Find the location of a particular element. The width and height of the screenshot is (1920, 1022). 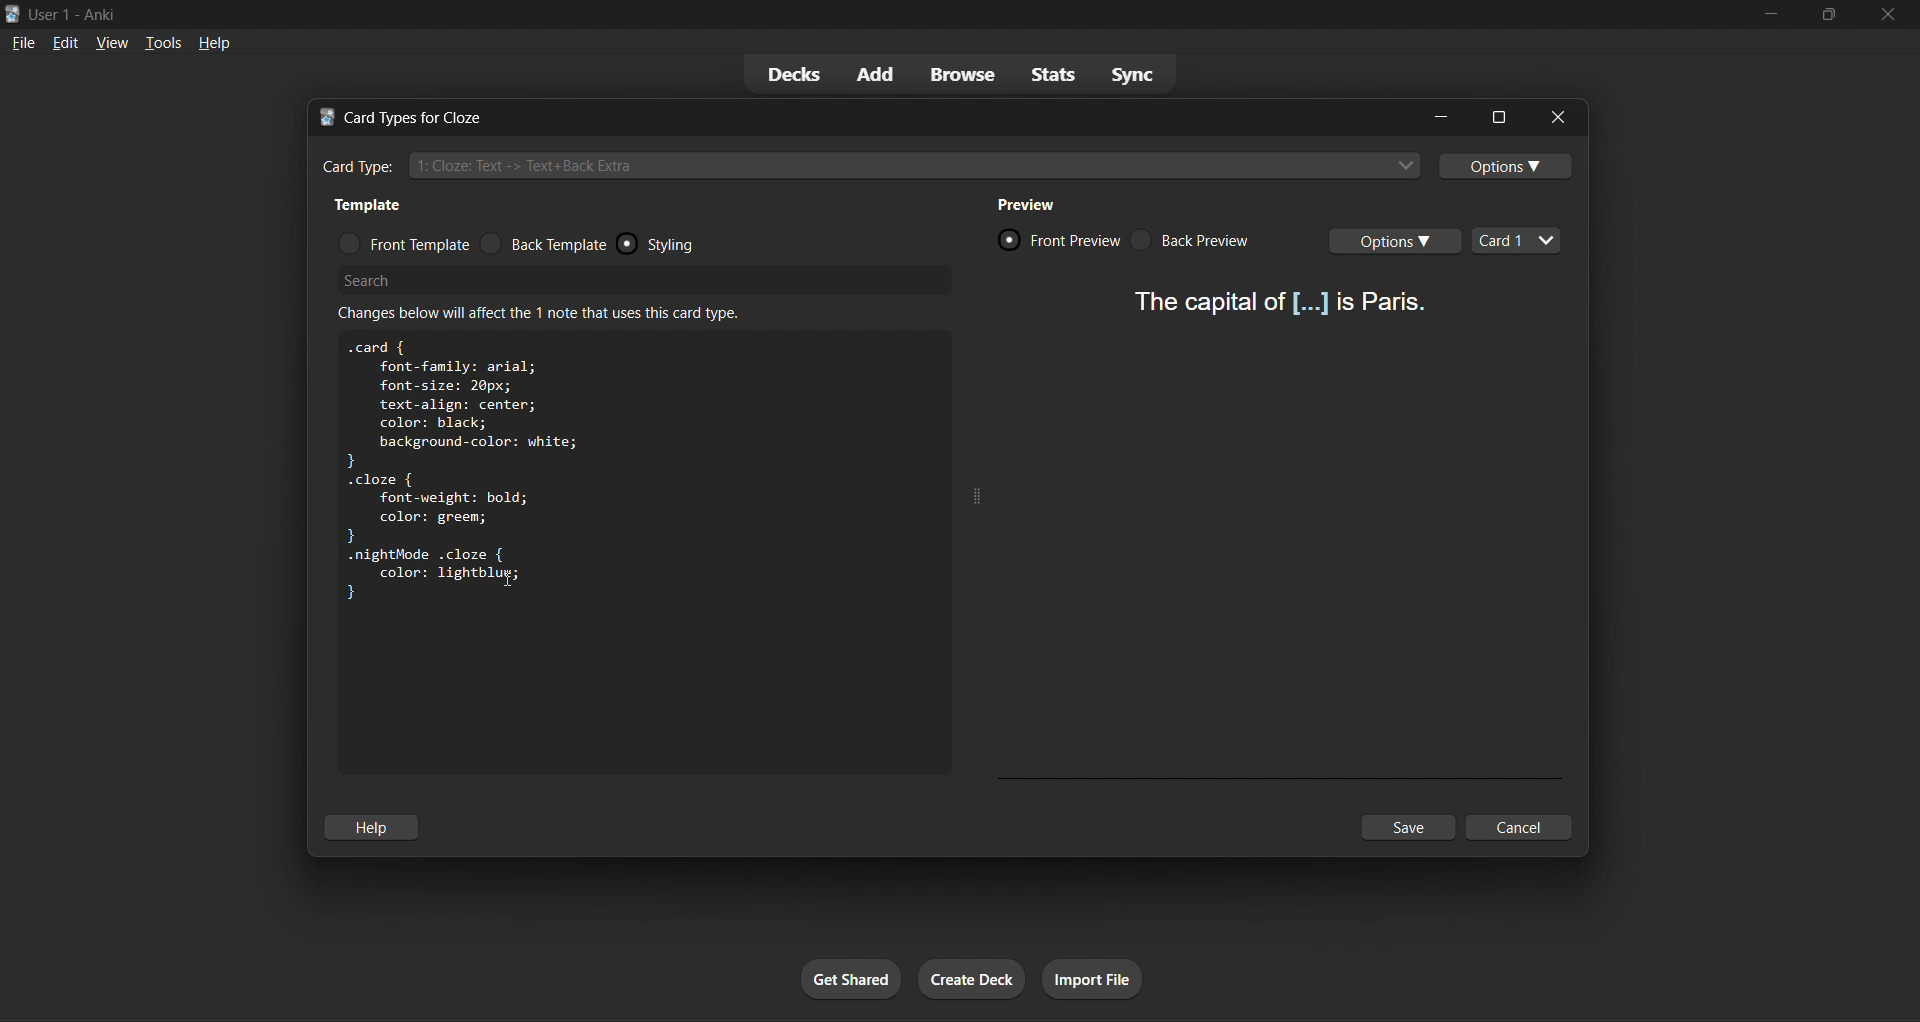

template is located at coordinates (377, 206).